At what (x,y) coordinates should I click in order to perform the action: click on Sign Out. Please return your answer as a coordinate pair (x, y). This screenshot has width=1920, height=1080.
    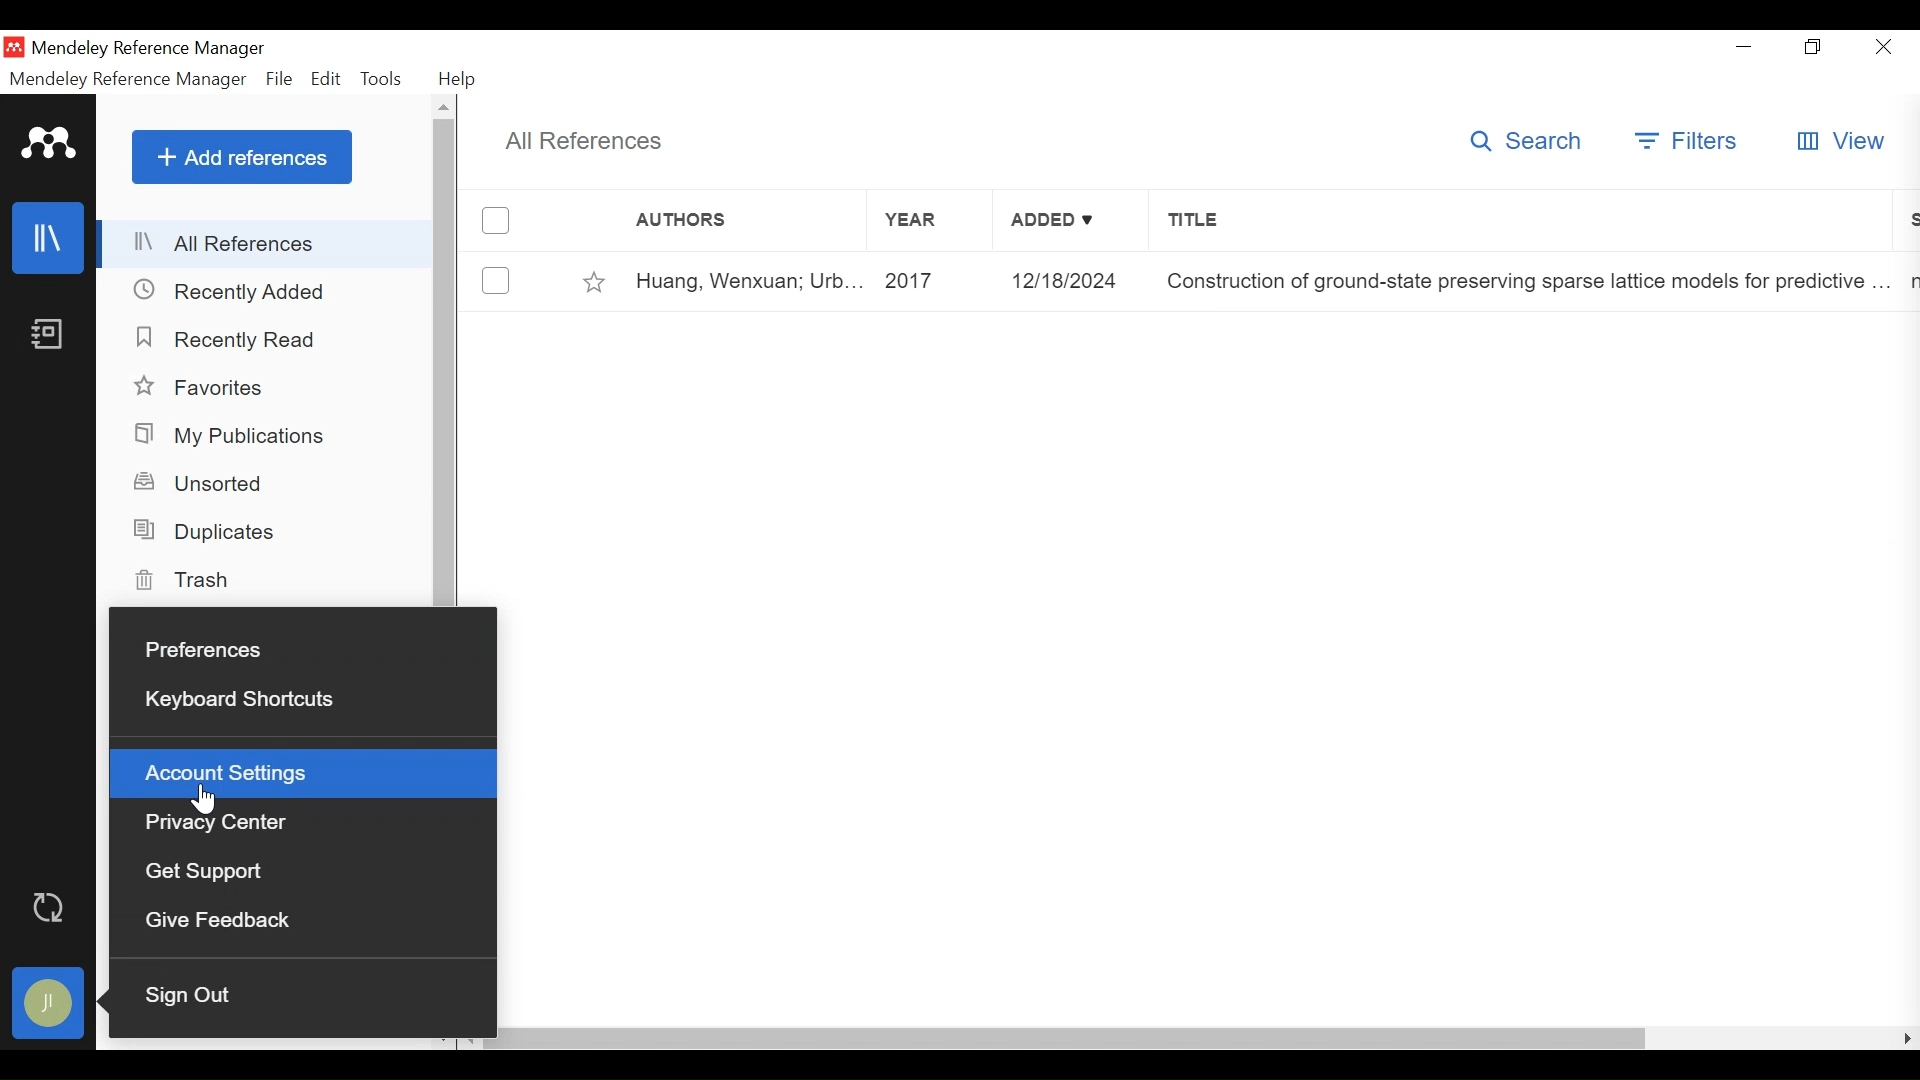
    Looking at the image, I should click on (304, 994).